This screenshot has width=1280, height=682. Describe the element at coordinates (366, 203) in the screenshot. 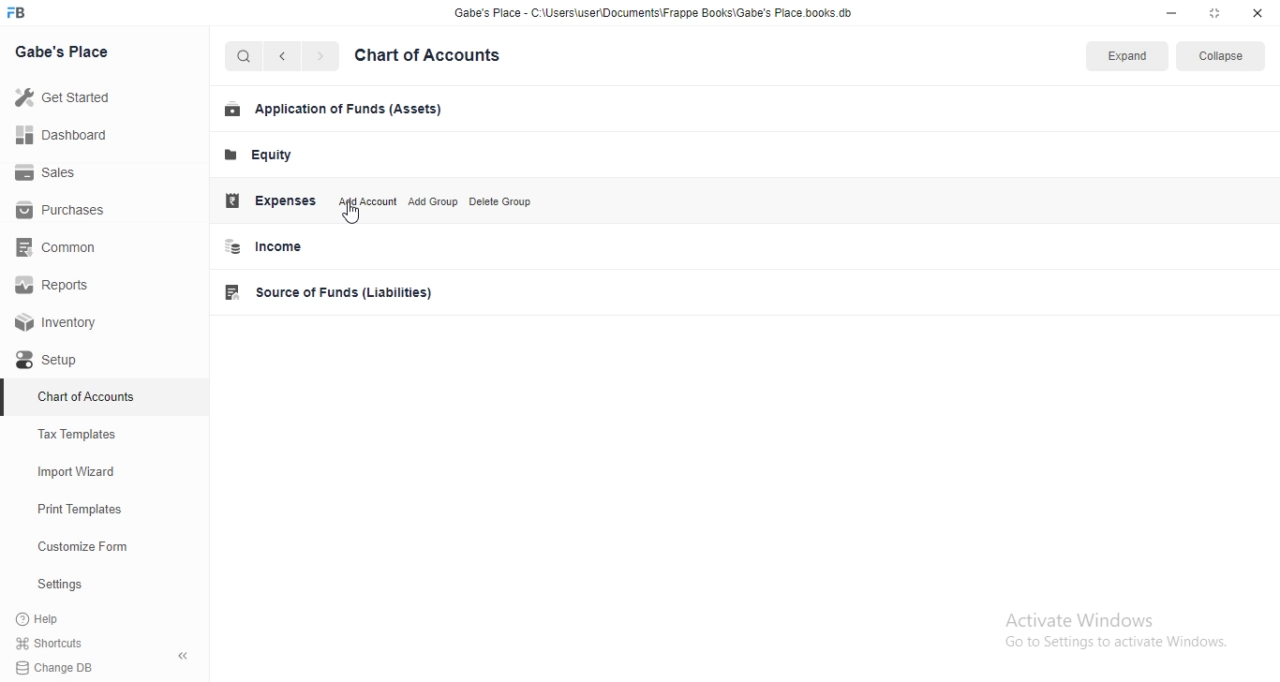

I see `Add Account` at that location.